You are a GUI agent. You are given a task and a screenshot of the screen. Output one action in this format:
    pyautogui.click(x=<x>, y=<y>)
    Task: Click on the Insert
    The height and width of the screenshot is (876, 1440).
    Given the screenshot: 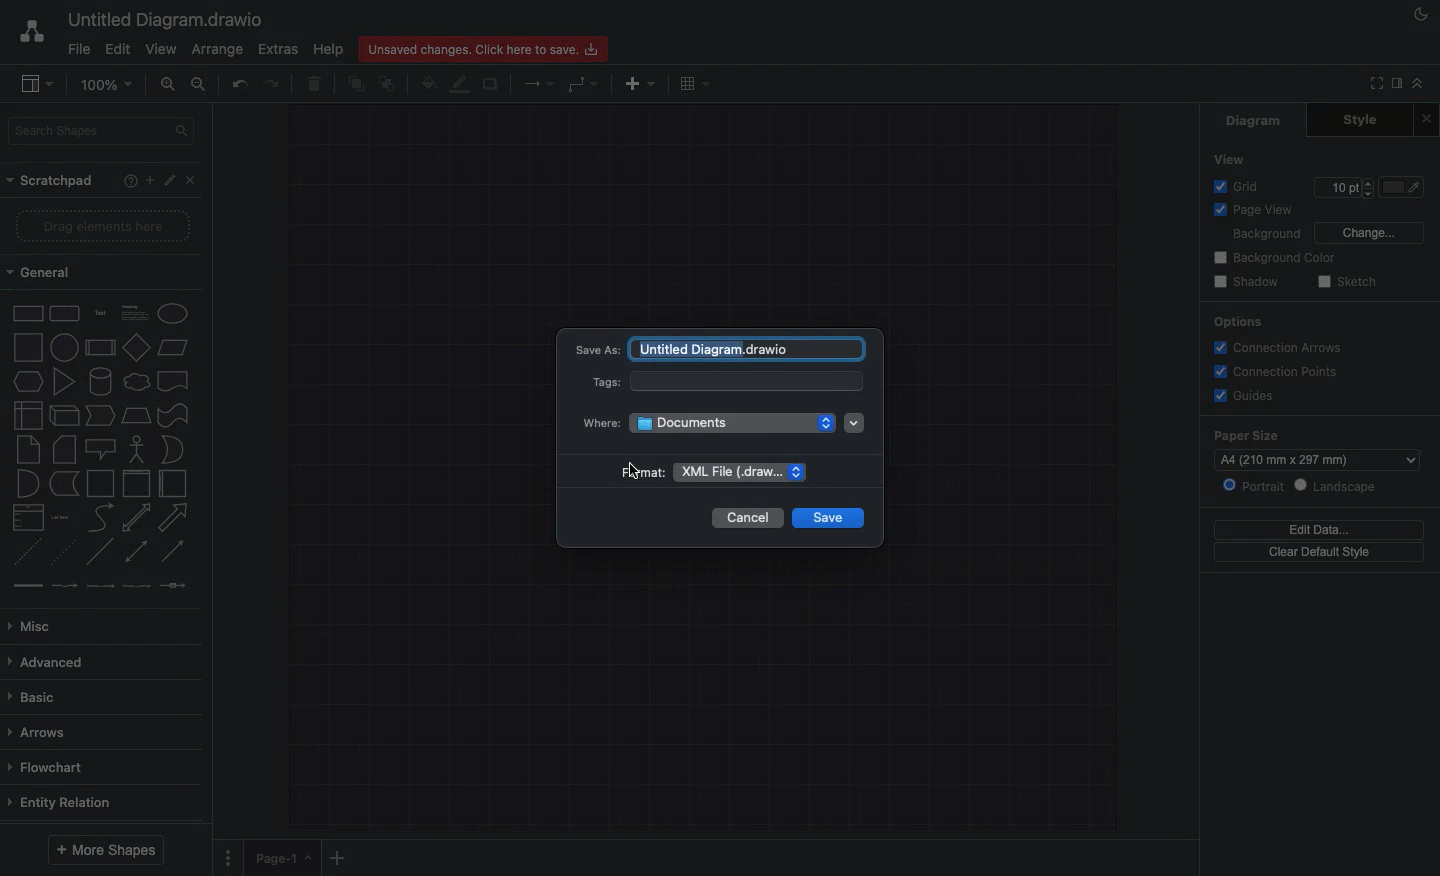 What is the action you would take?
    pyautogui.click(x=638, y=85)
    